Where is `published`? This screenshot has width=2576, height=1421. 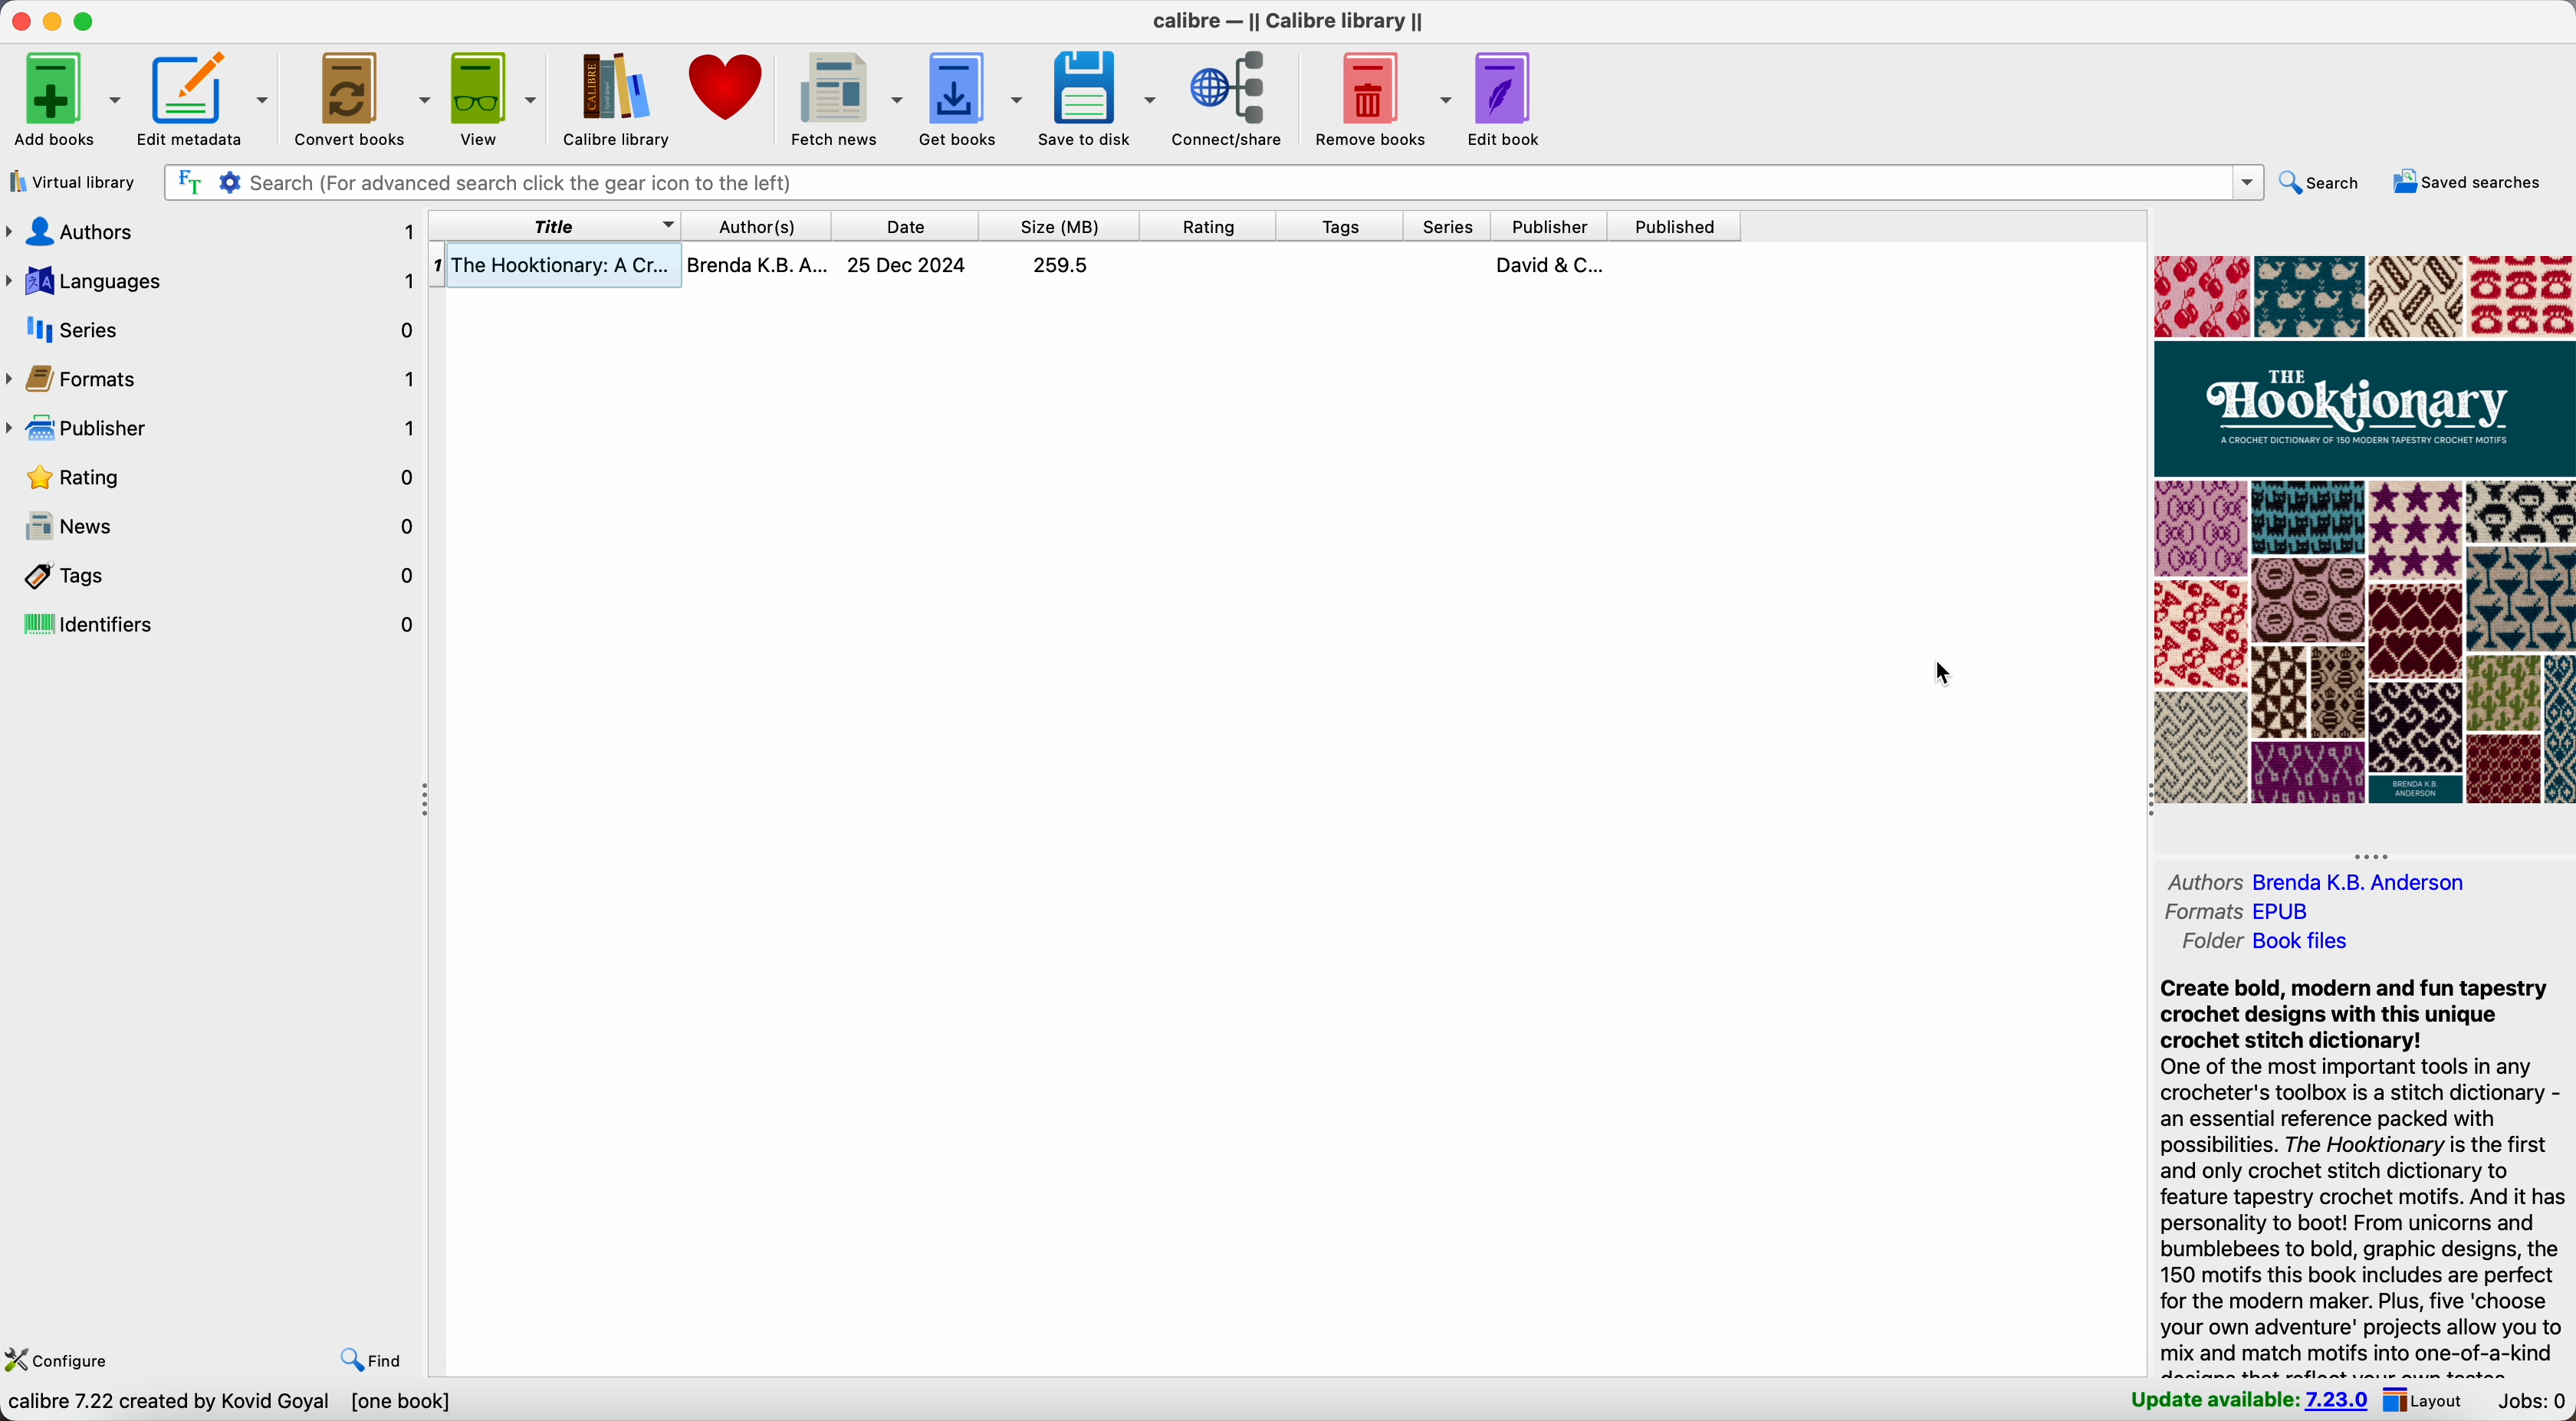
published is located at coordinates (1675, 225).